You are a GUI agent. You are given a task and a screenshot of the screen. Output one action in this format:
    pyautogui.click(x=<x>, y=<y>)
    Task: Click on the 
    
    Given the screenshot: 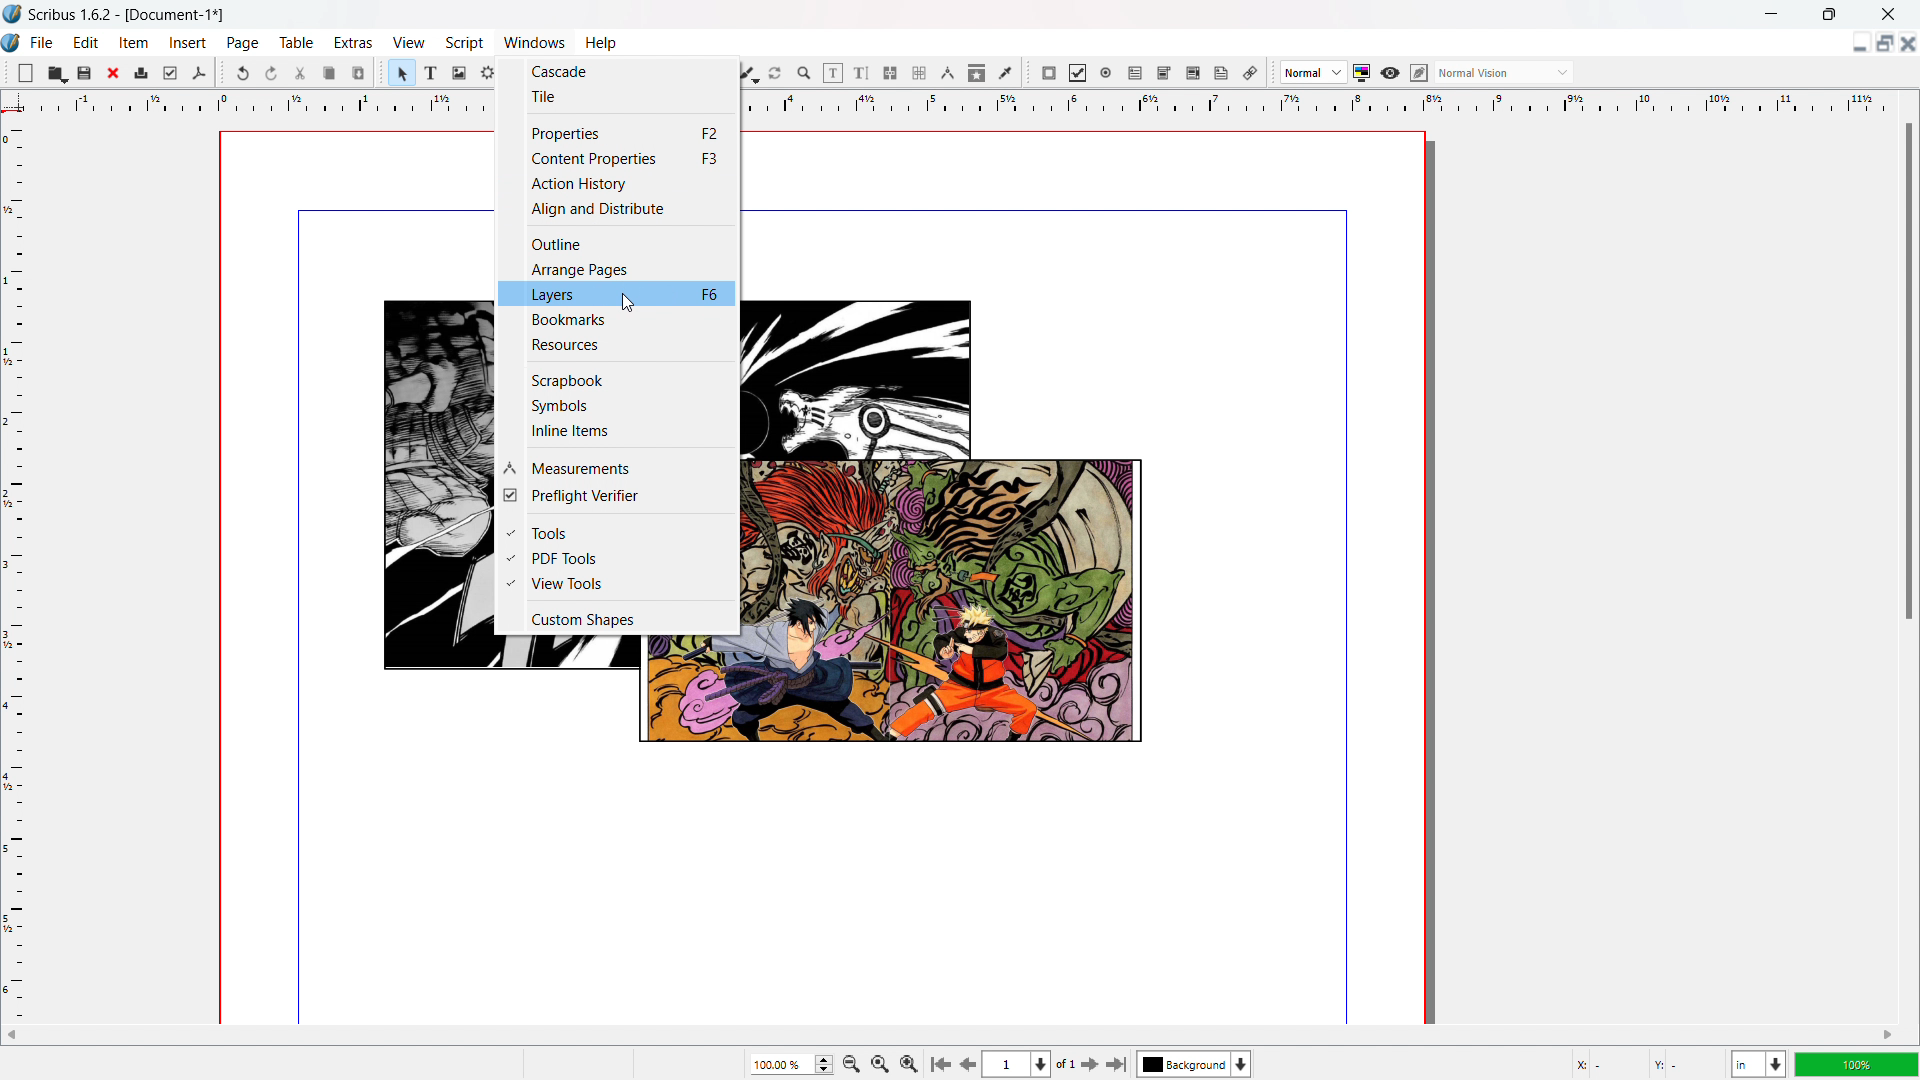 What is the action you would take?
    pyautogui.click(x=619, y=404)
    